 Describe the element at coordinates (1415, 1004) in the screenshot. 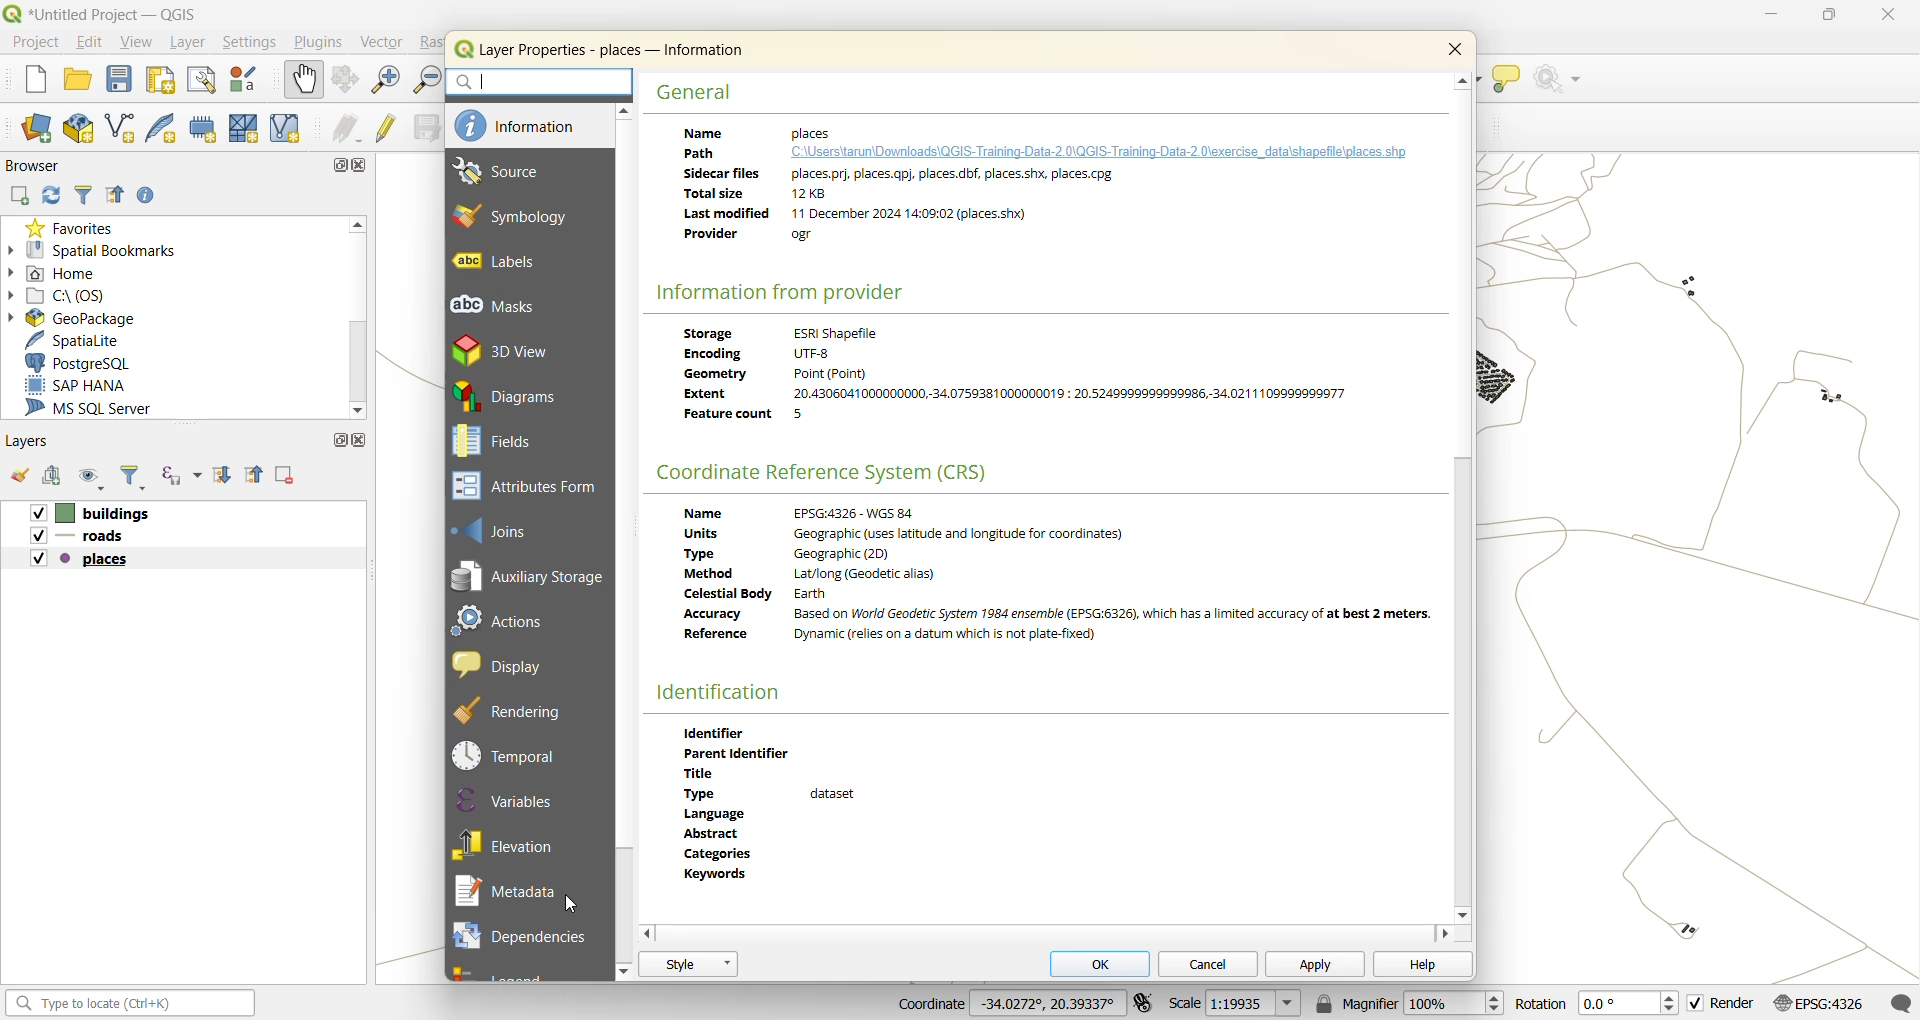

I see `magnifier` at that location.